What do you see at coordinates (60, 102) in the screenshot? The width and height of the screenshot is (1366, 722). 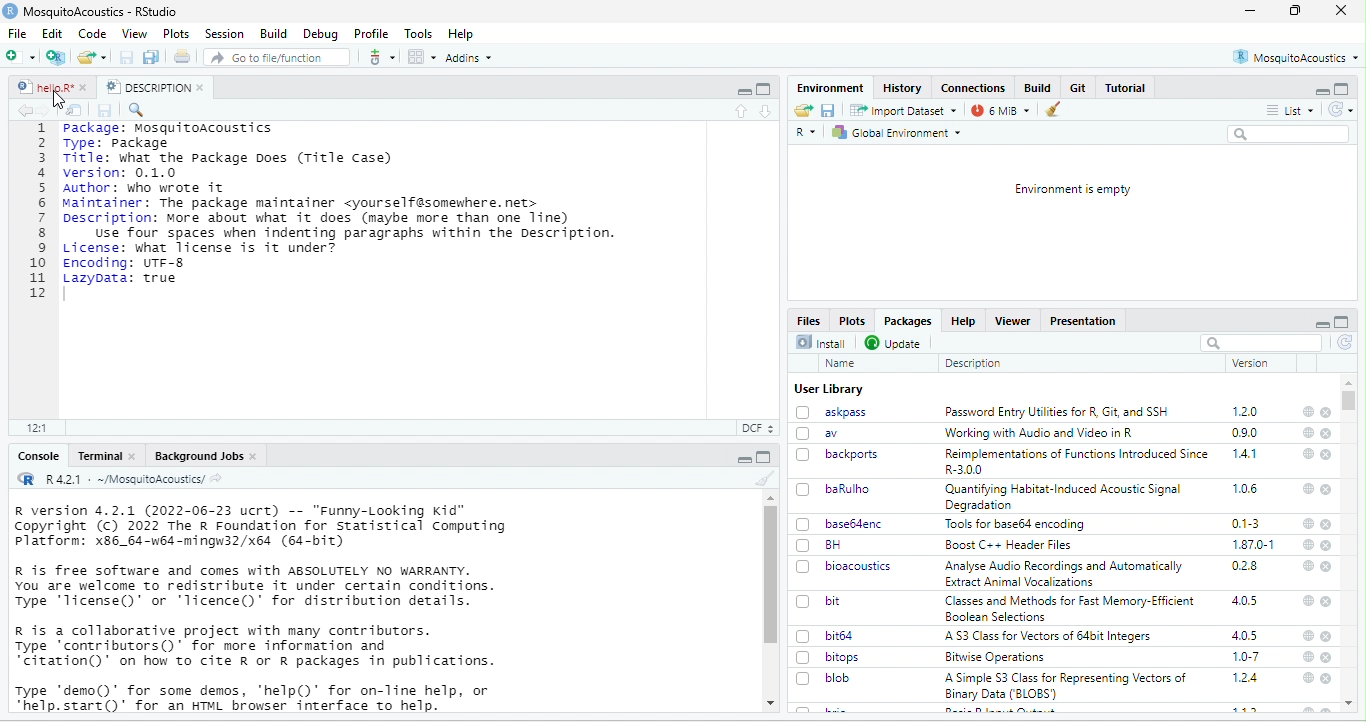 I see `cursor` at bounding box center [60, 102].